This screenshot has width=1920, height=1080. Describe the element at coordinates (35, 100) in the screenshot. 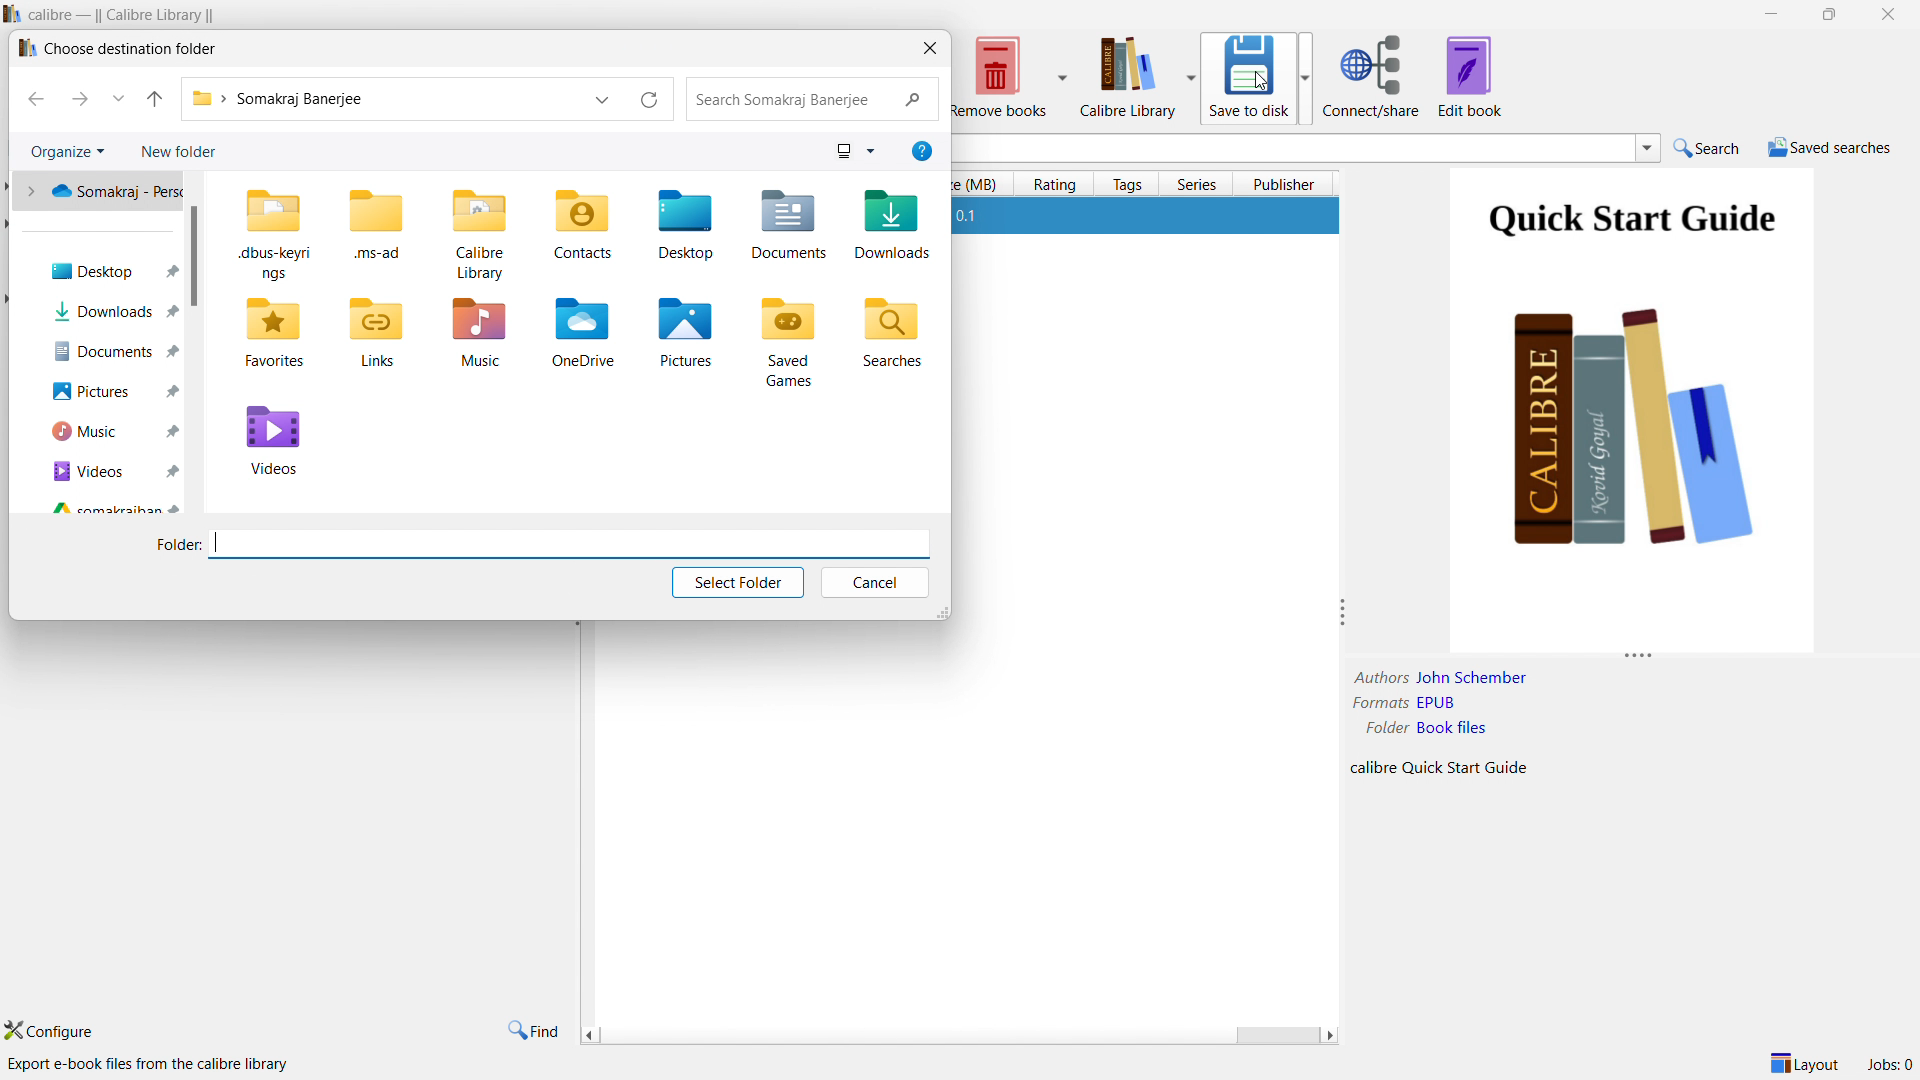

I see `previous folder` at that location.